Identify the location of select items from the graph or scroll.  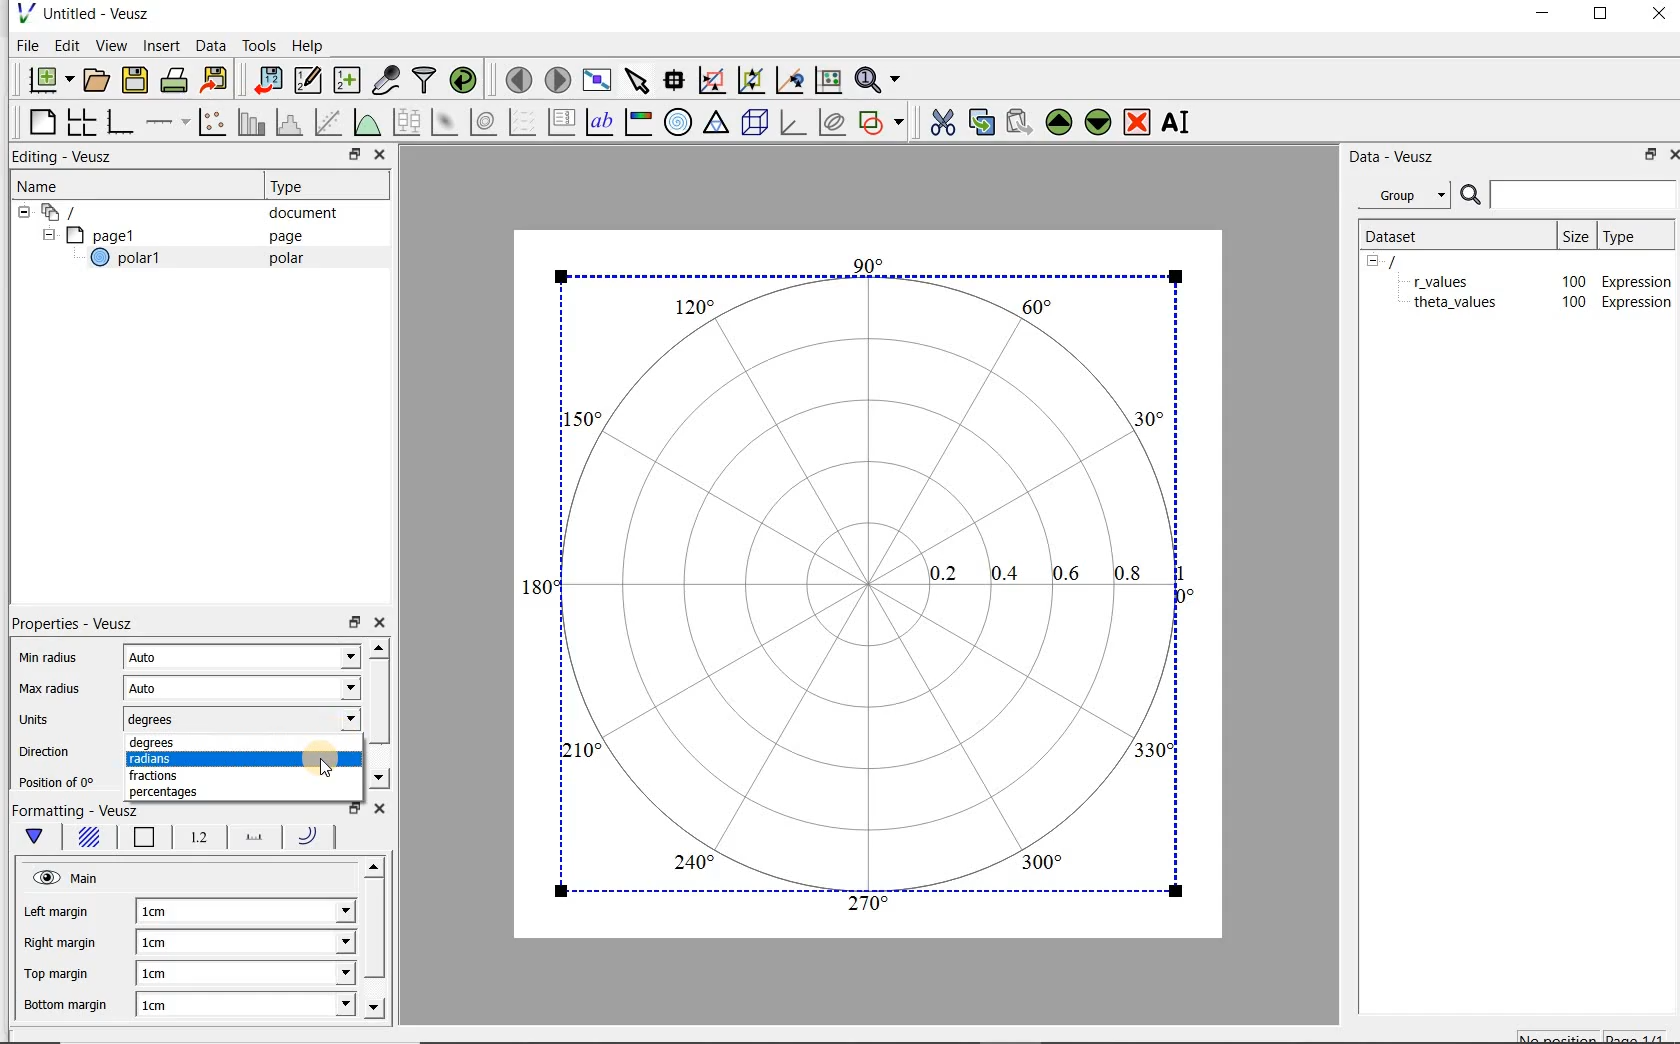
(636, 78).